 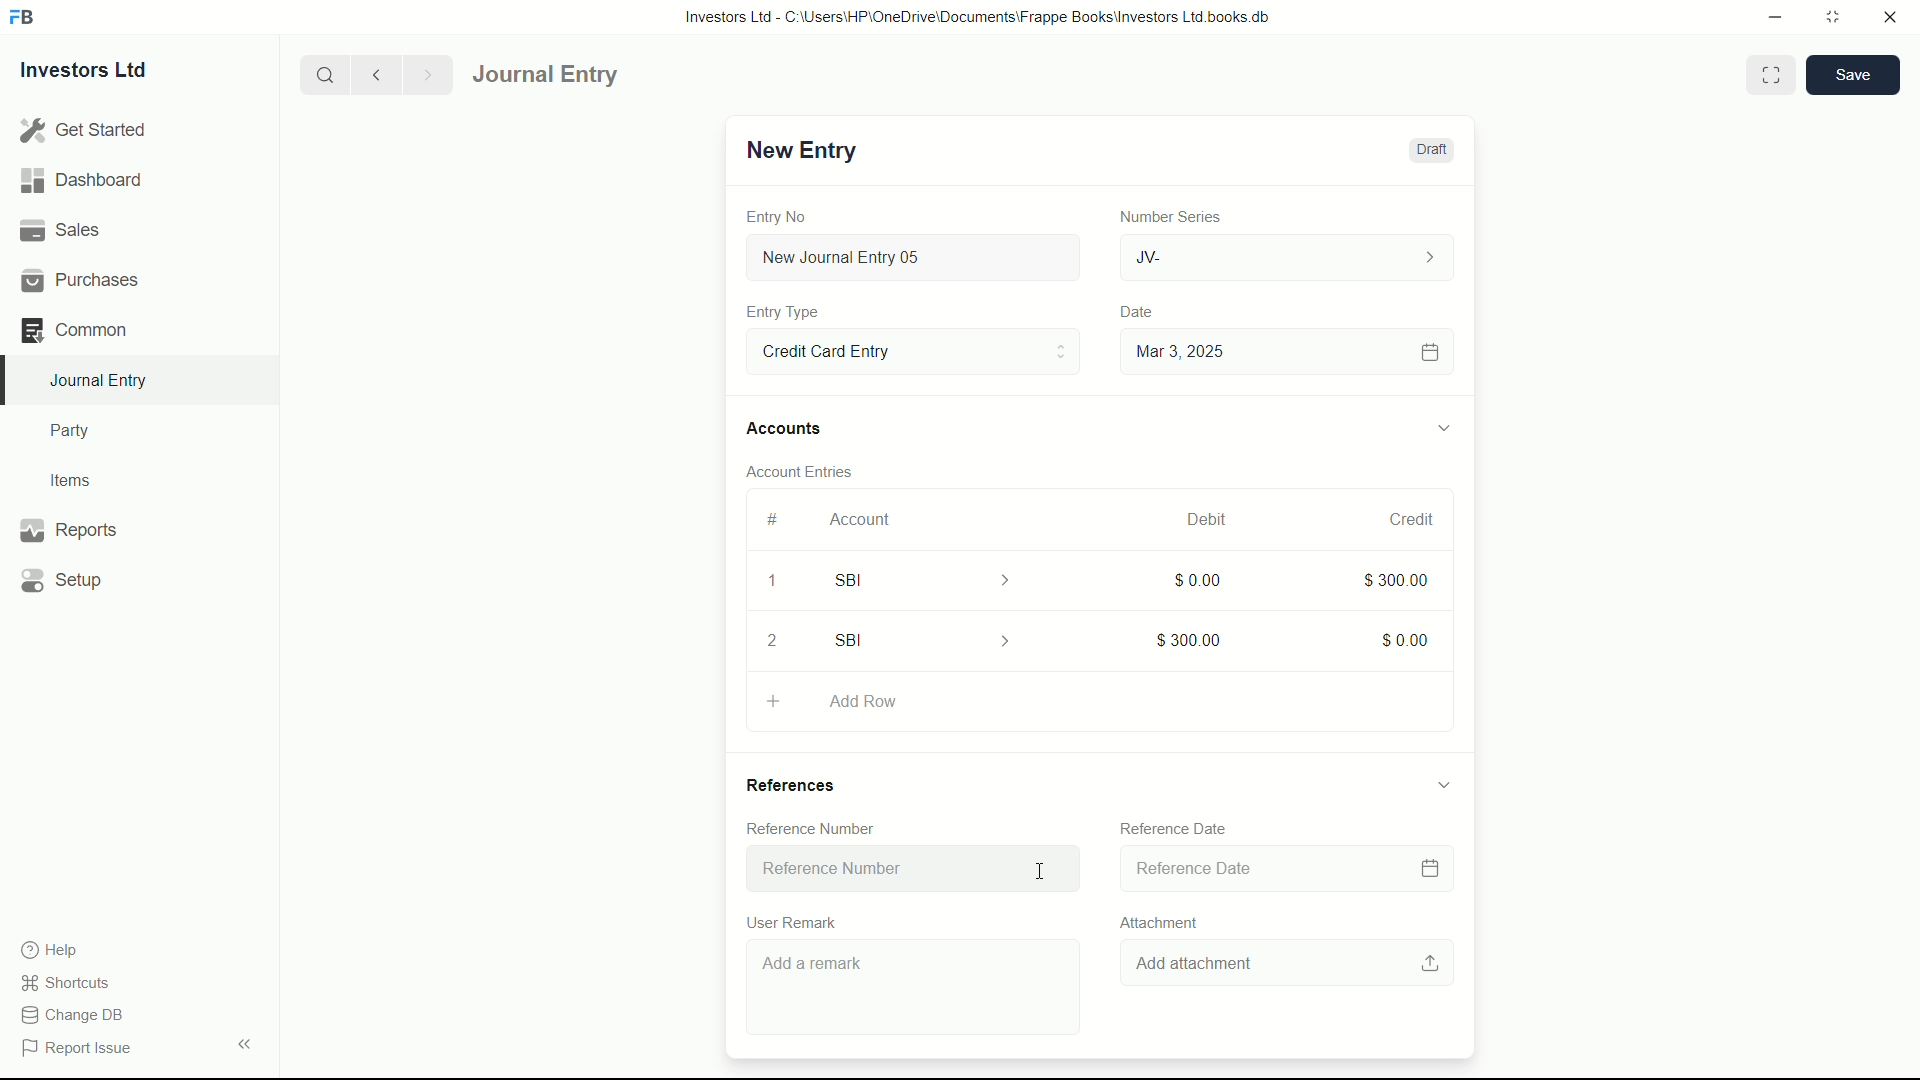 I want to click on Reference Number, so click(x=824, y=828).